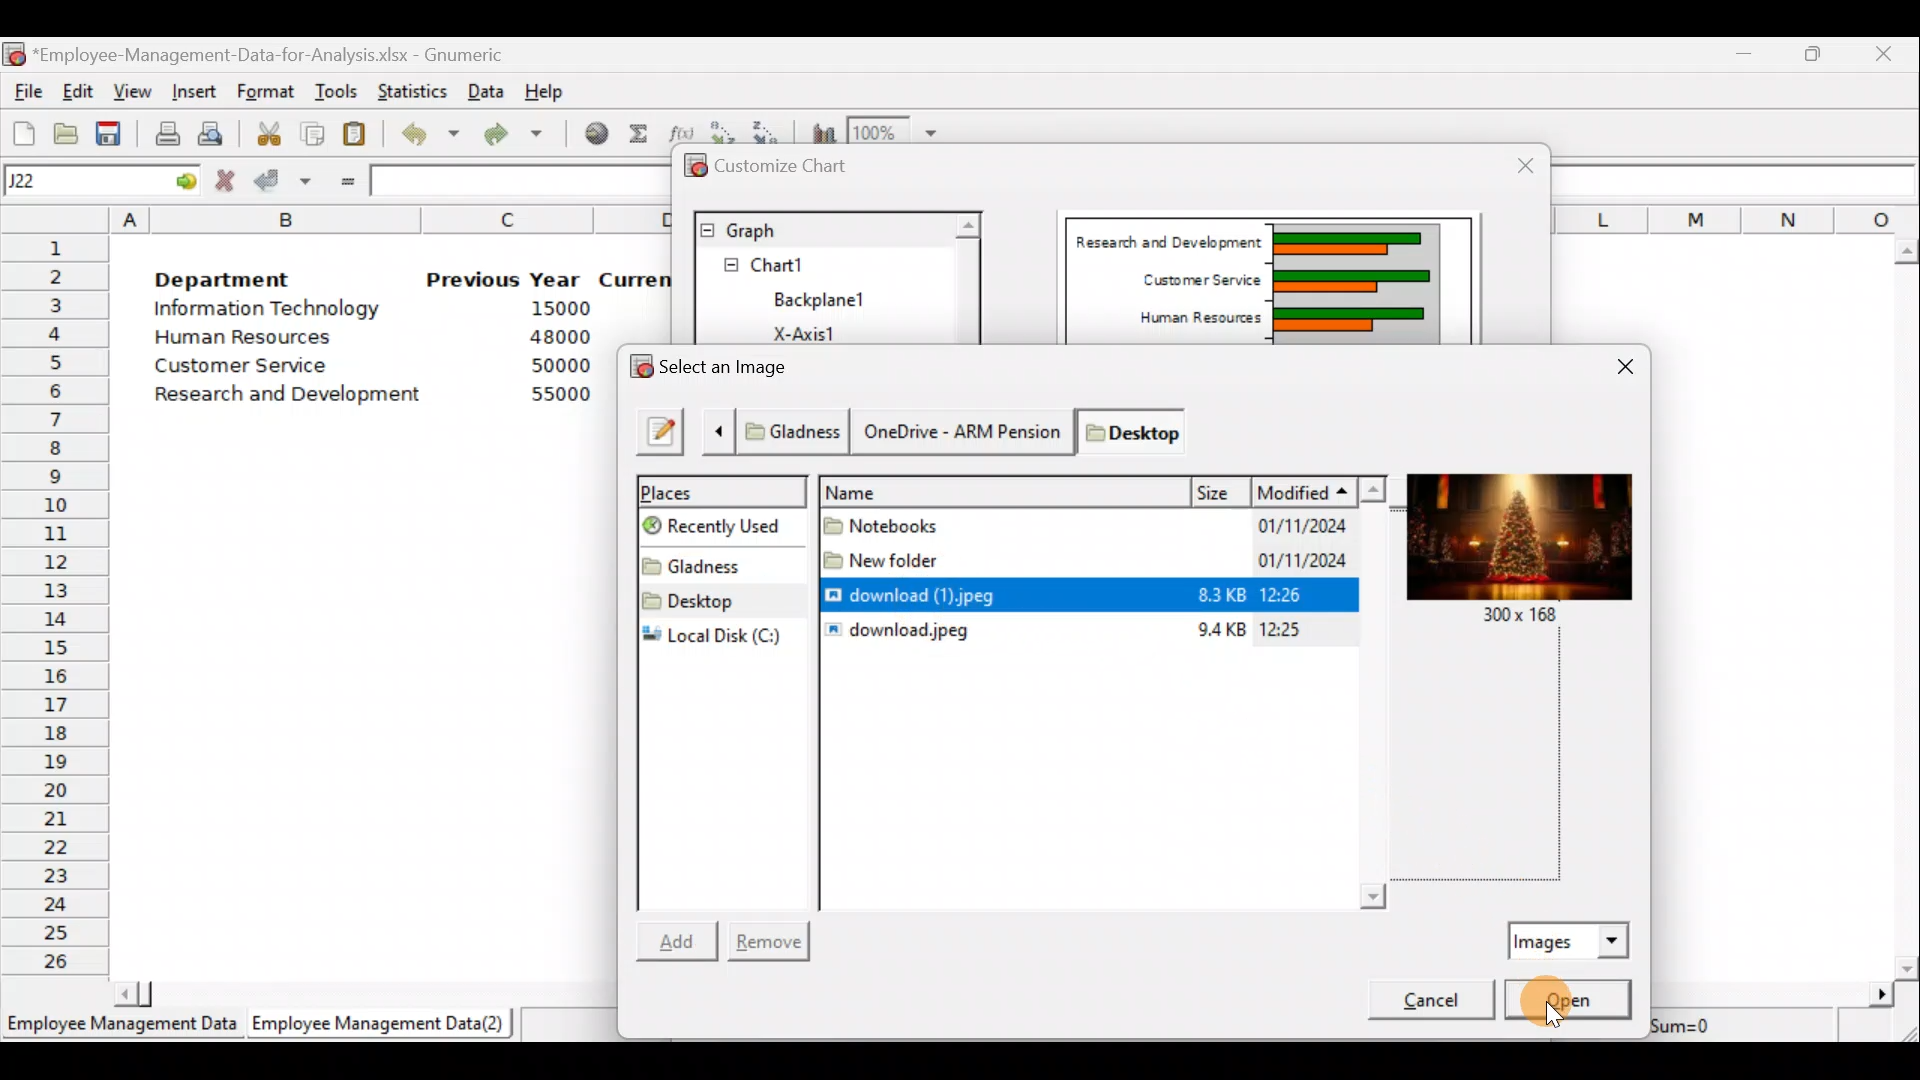 The width and height of the screenshot is (1920, 1080). What do you see at coordinates (1186, 319) in the screenshot?
I see `Human Resources` at bounding box center [1186, 319].